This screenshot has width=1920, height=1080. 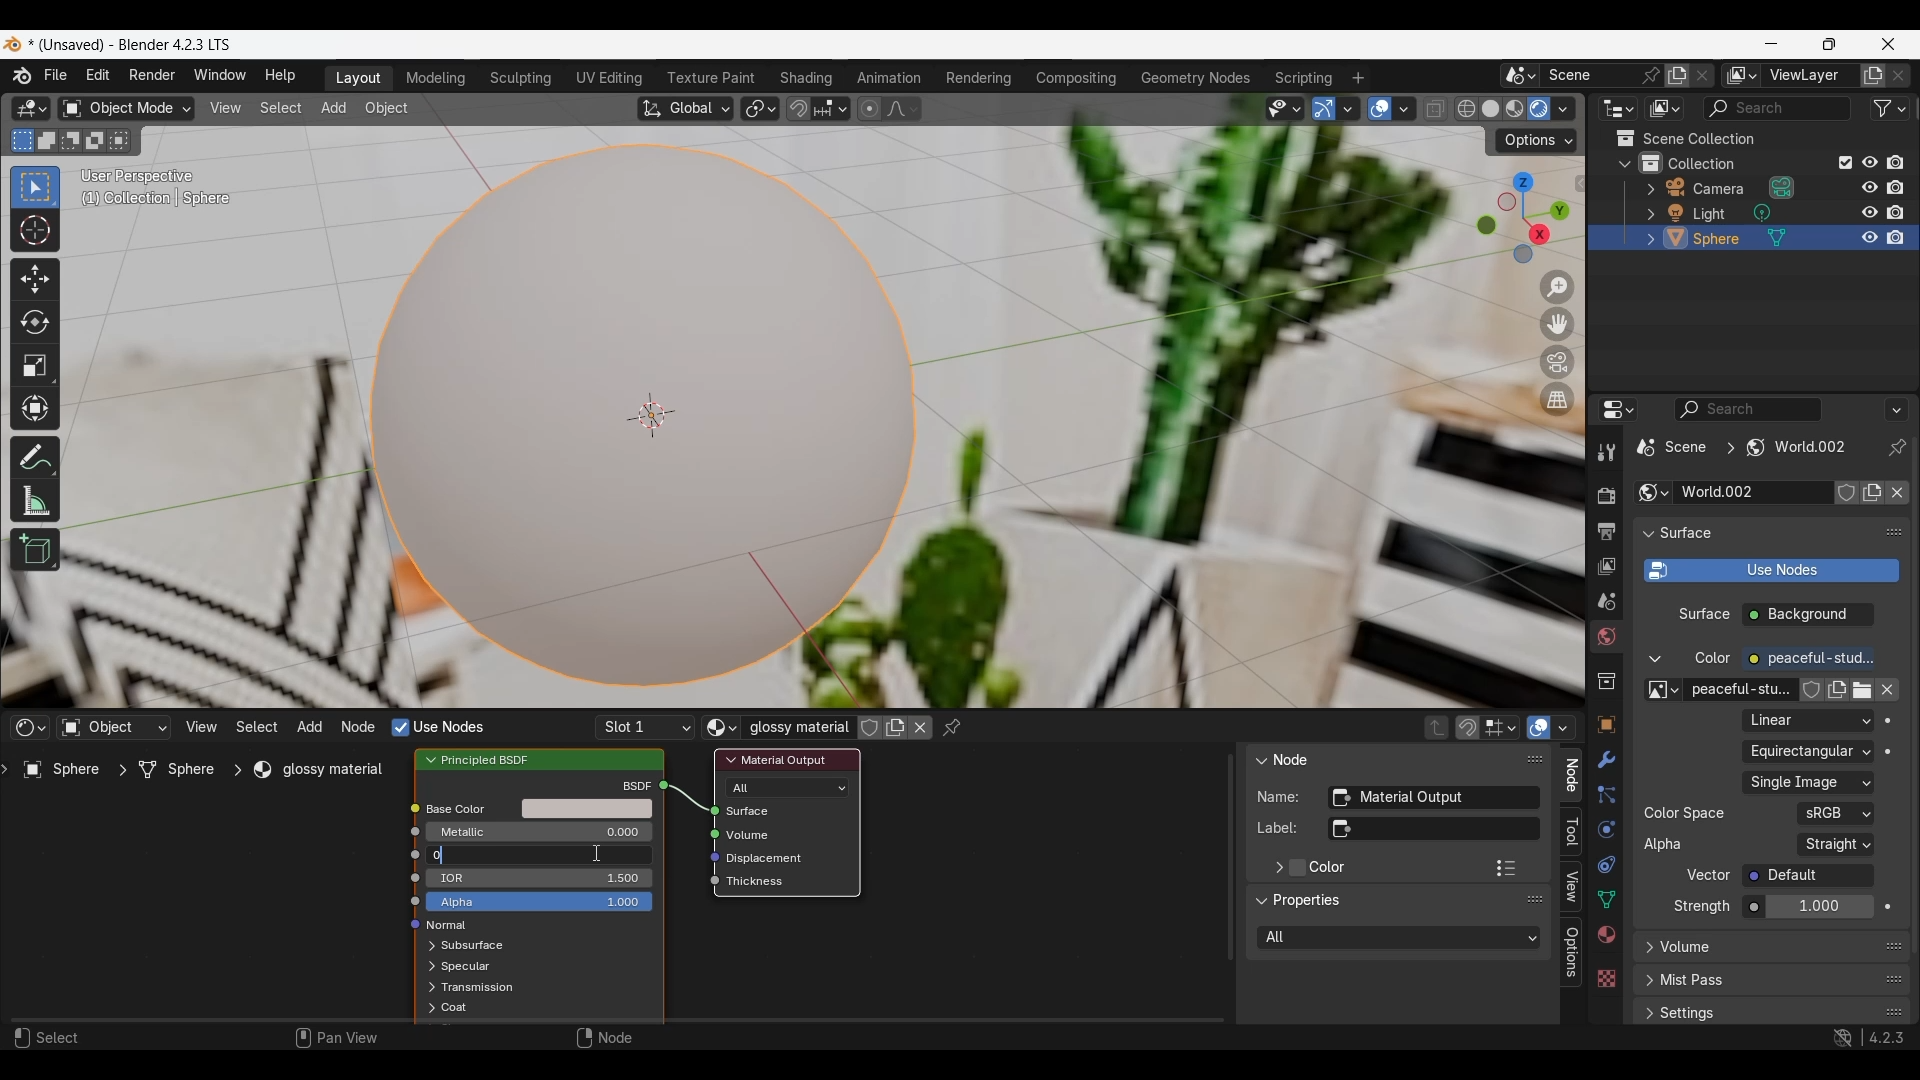 I want to click on Minimize, so click(x=1771, y=43).